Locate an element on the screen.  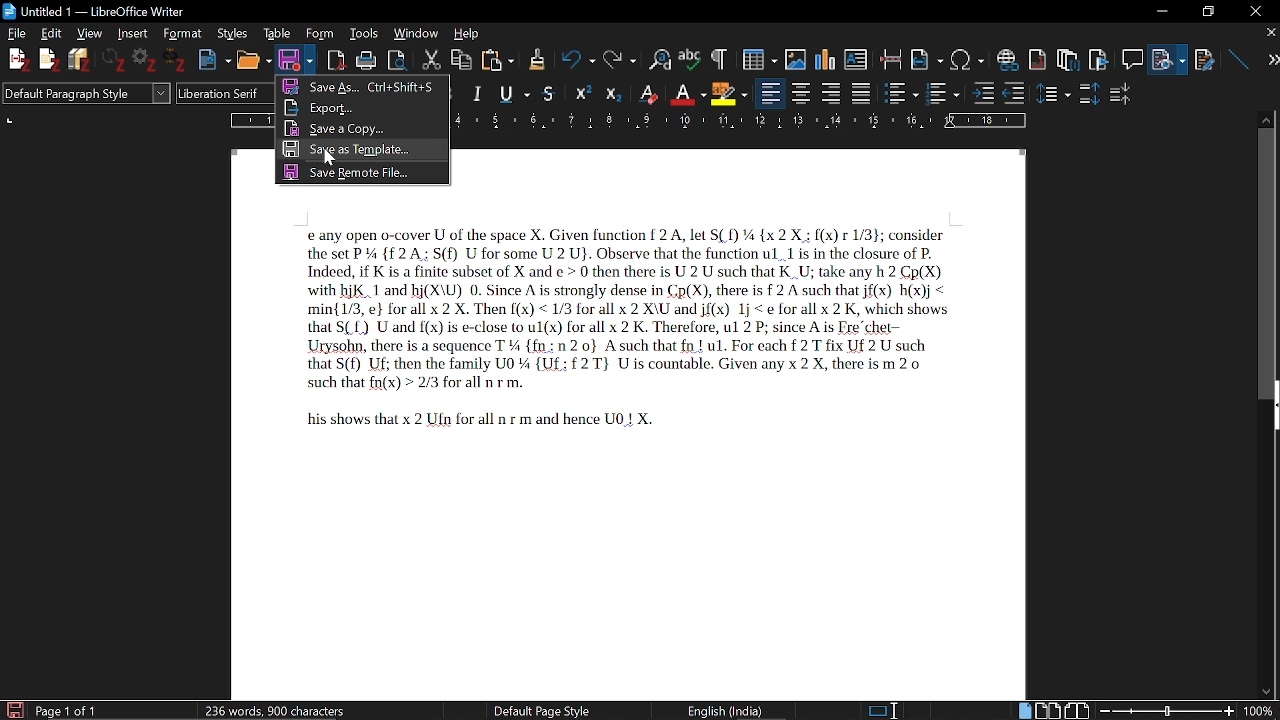
cursor is located at coordinates (330, 160).